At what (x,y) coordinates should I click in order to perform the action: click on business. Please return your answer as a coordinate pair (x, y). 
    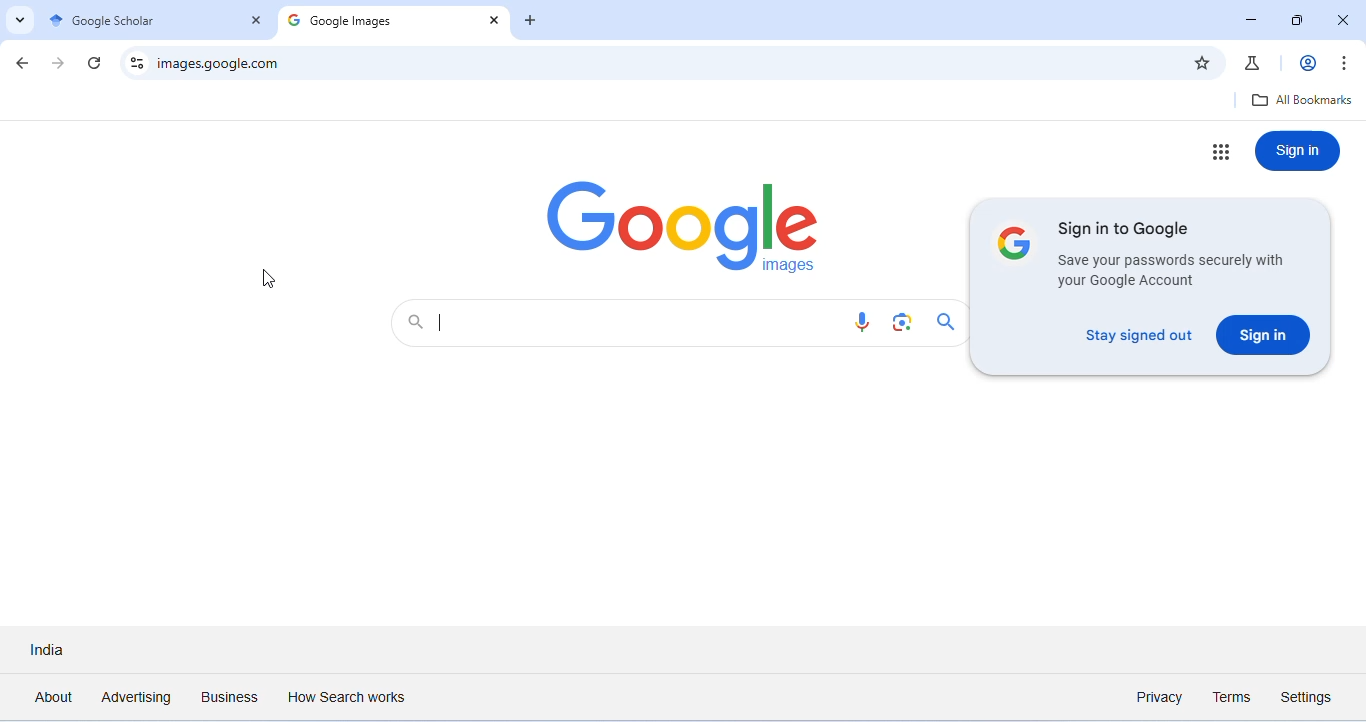
    Looking at the image, I should click on (231, 696).